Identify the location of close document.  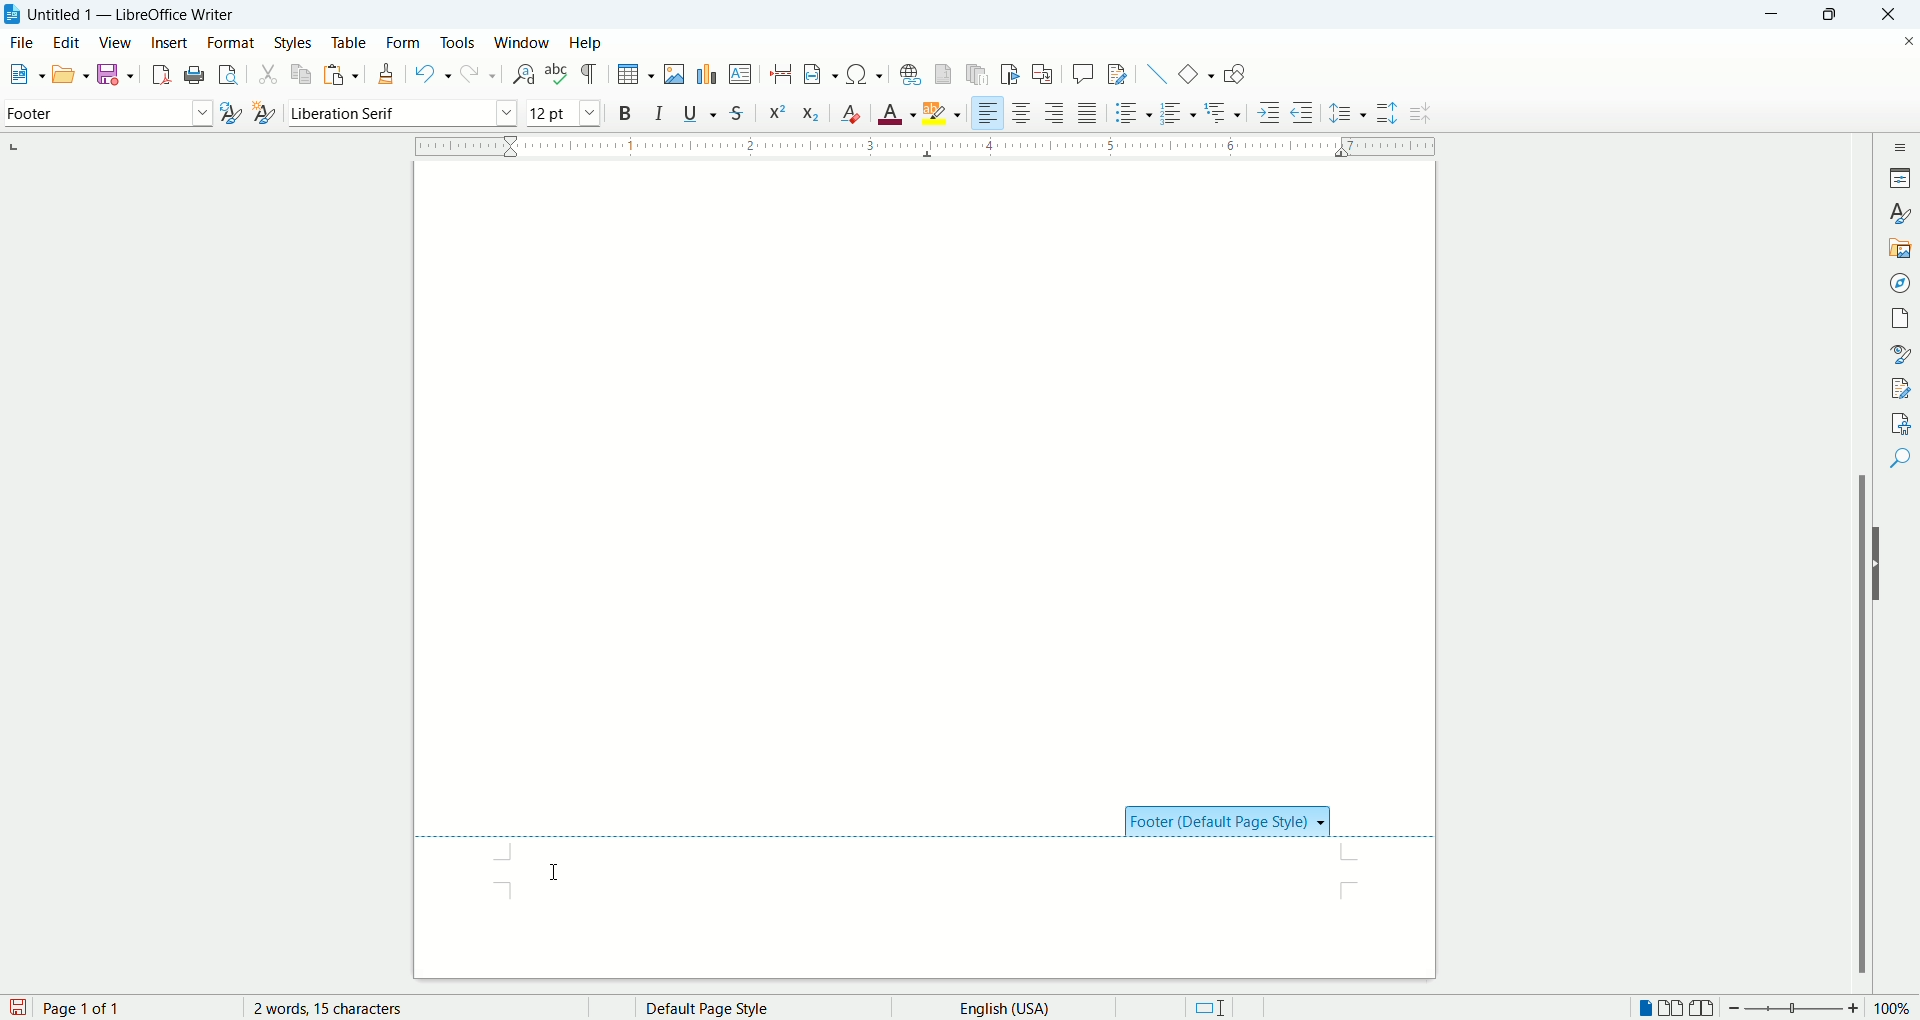
(1904, 39).